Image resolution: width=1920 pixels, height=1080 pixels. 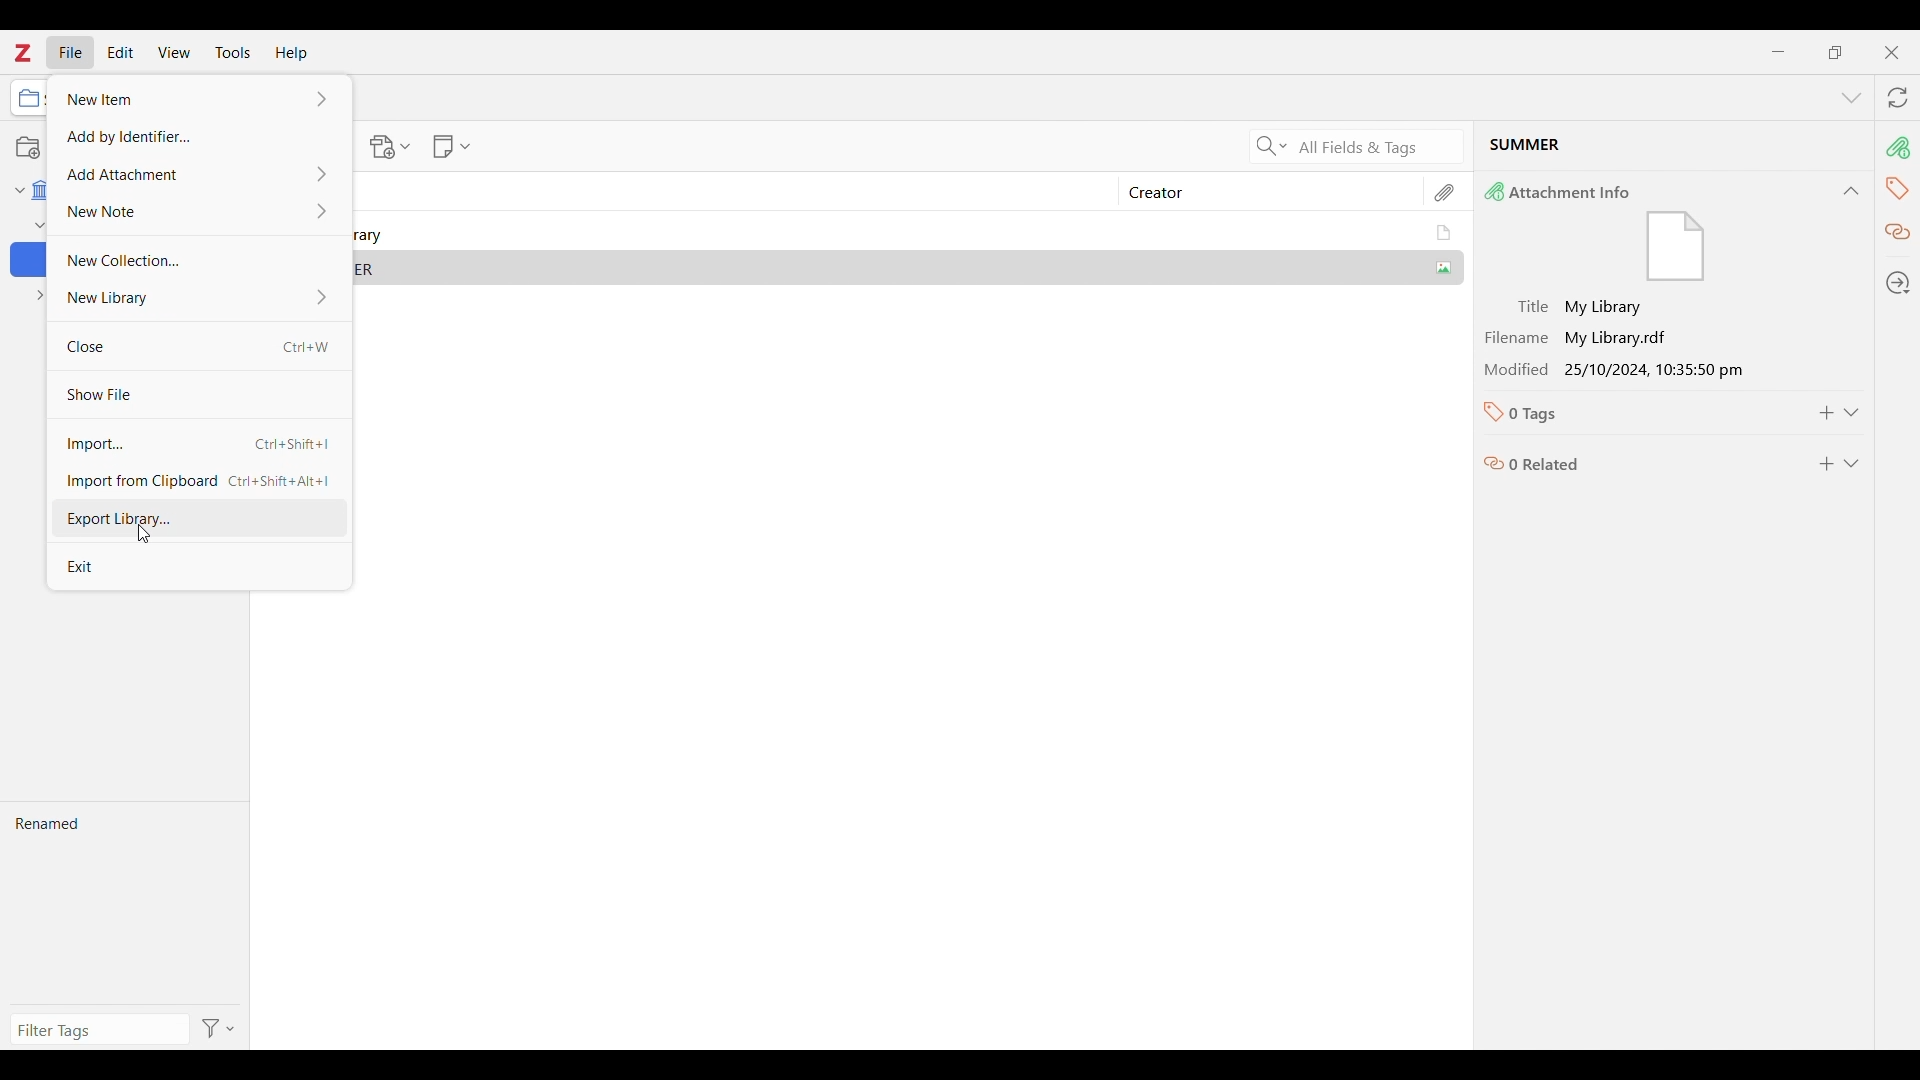 What do you see at coordinates (197, 444) in the screenshot?
I see `Import` at bounding box center [197, 444].